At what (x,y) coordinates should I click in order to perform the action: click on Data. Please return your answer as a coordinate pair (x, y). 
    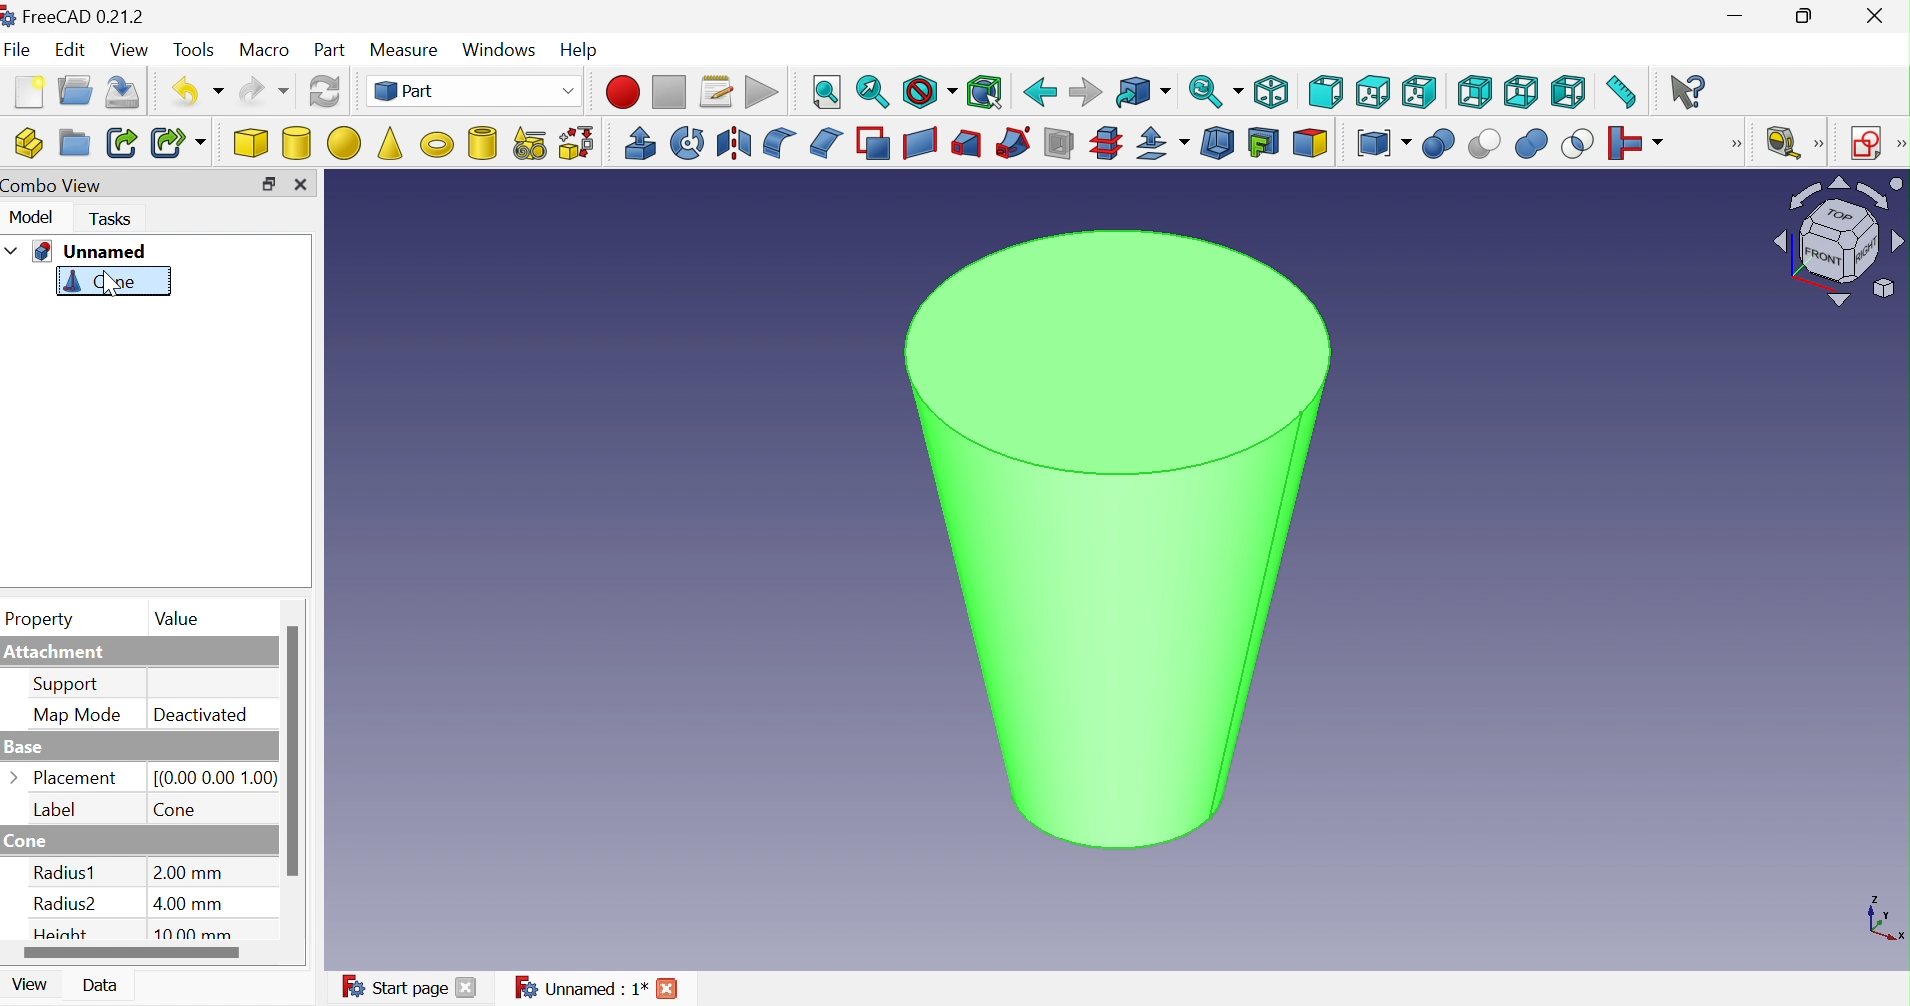
    Looking at the image, I should click on (103, 984).